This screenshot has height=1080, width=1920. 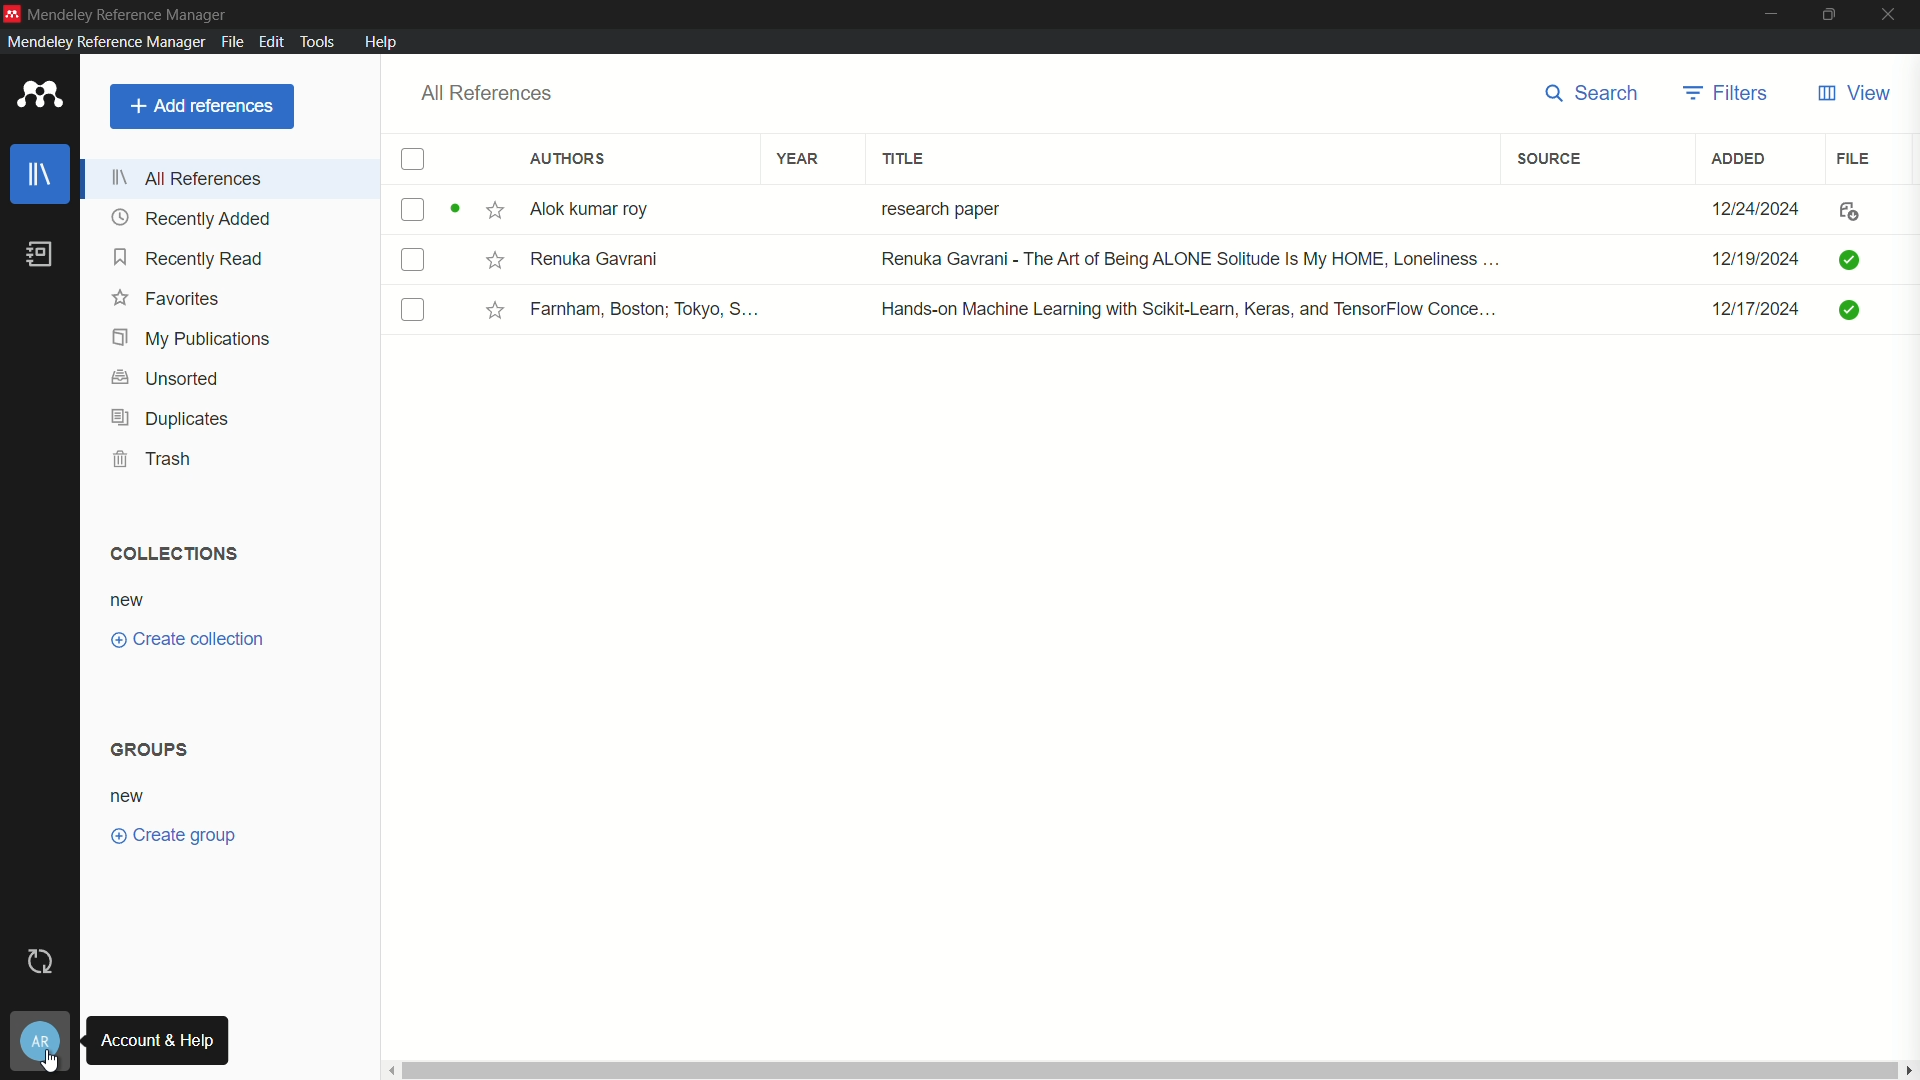 What do you see at coordinates (905, 159) in the screenshot?
I see `title` at bounding box center [905, 159].